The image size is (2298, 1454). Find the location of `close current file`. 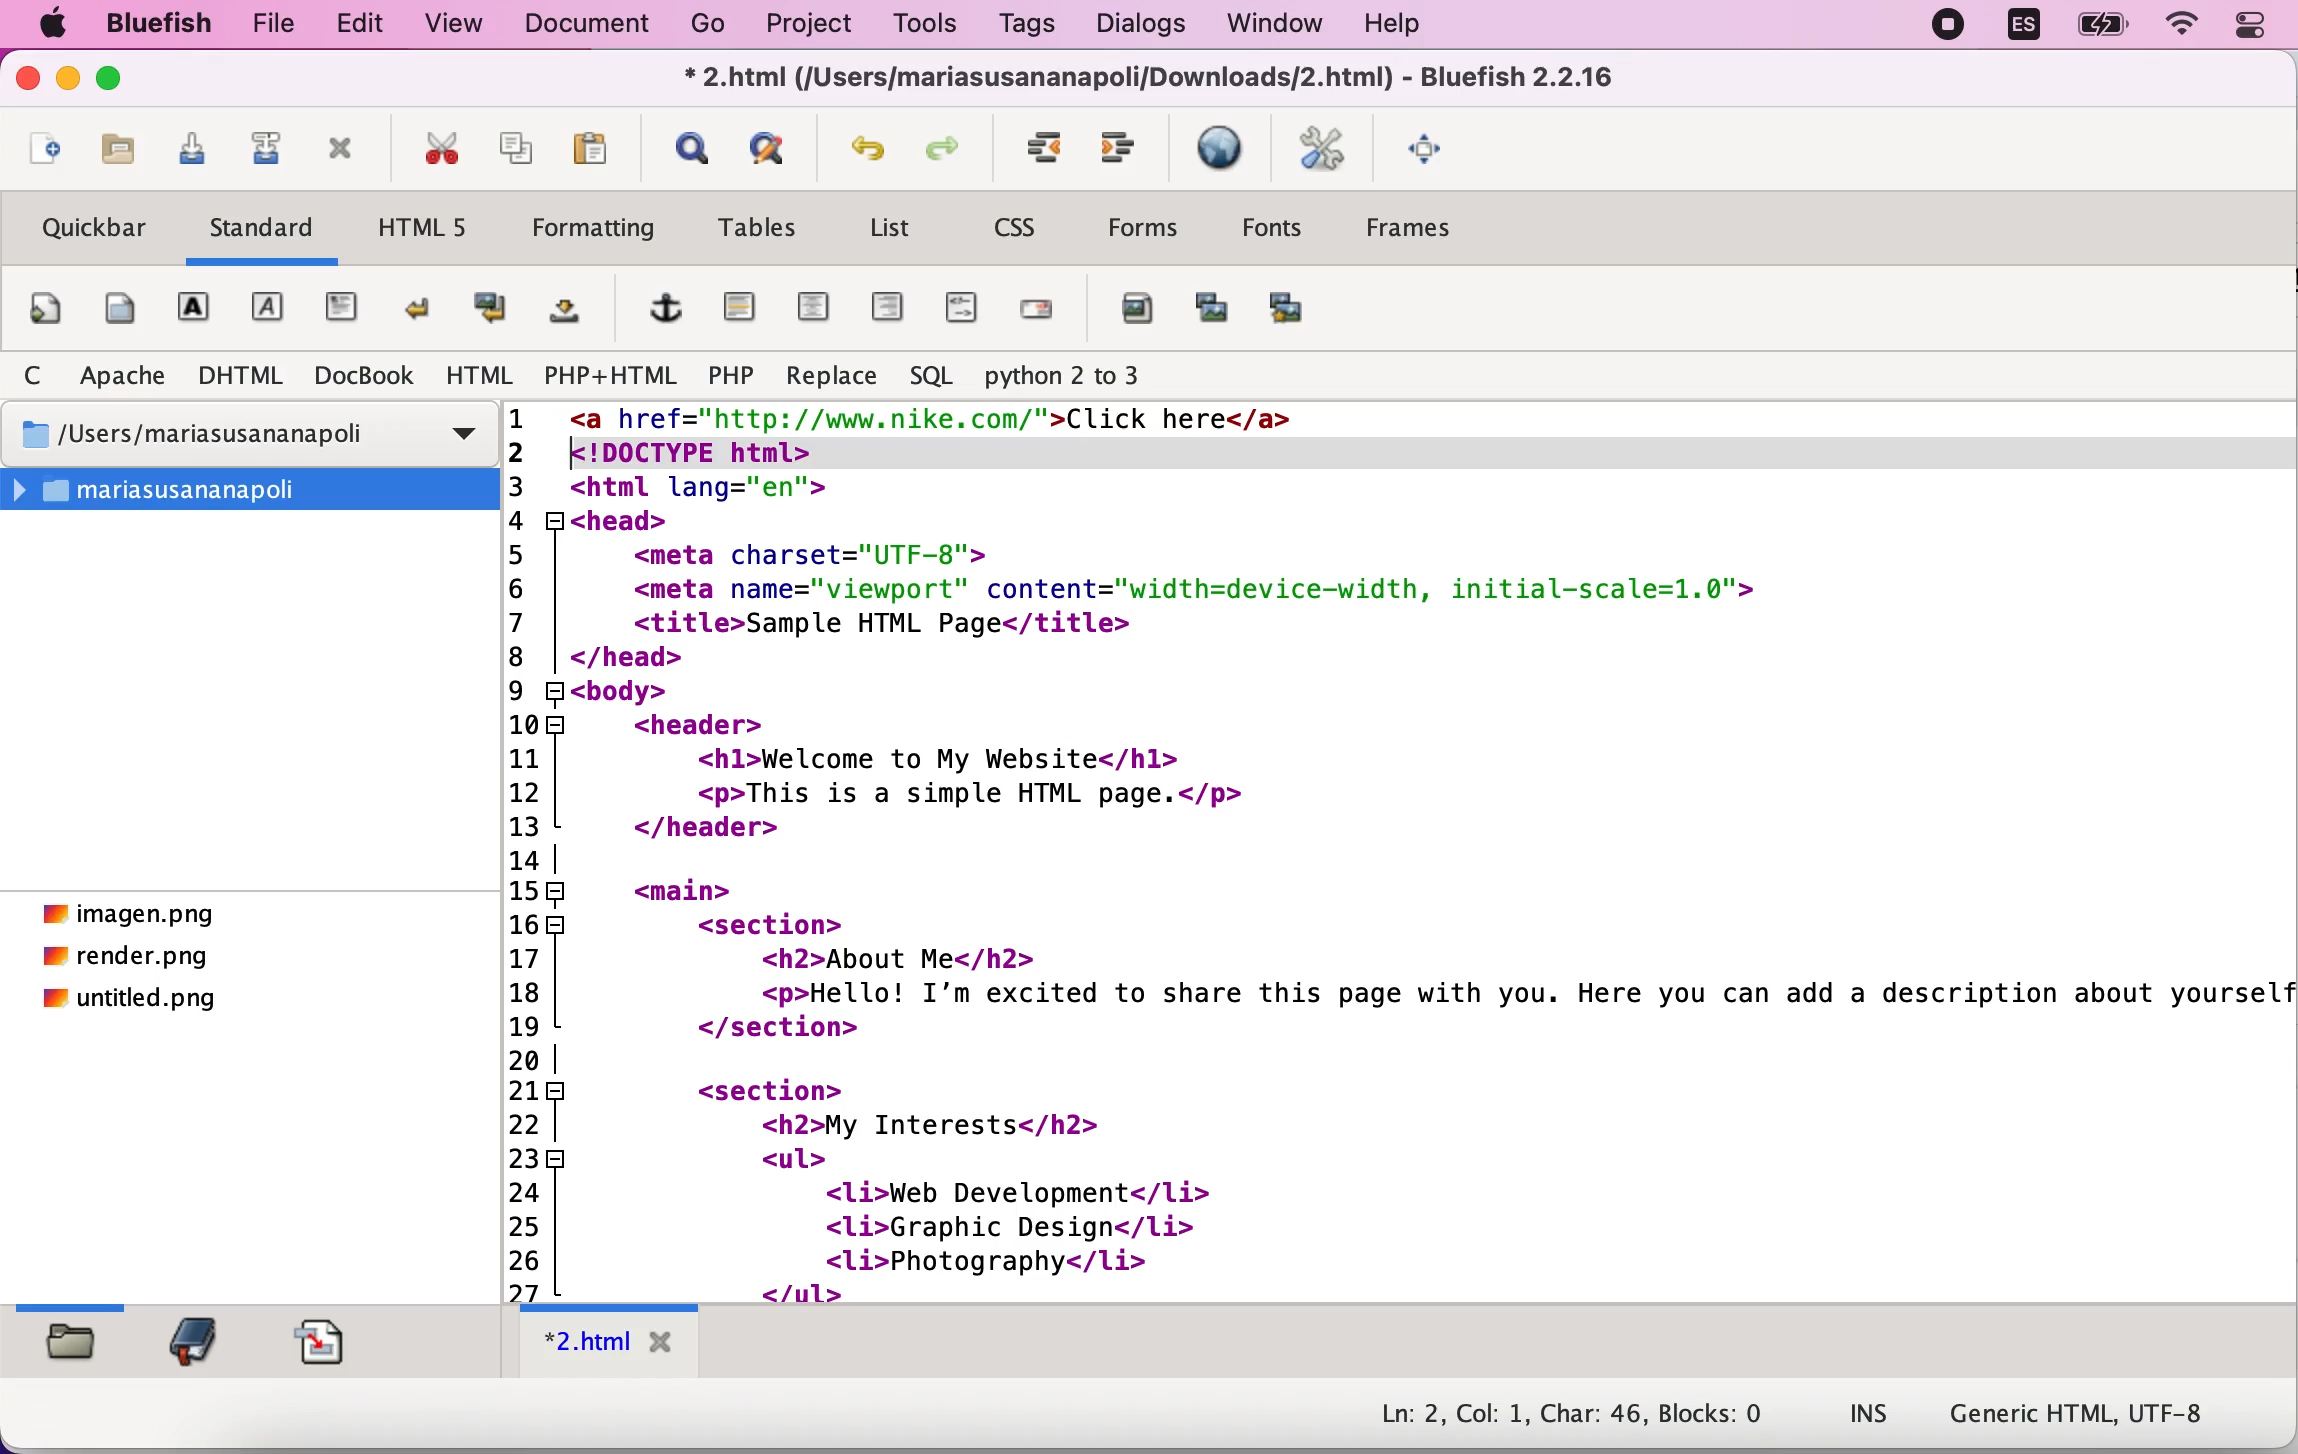

close current file is located at coordinates (341, 152).